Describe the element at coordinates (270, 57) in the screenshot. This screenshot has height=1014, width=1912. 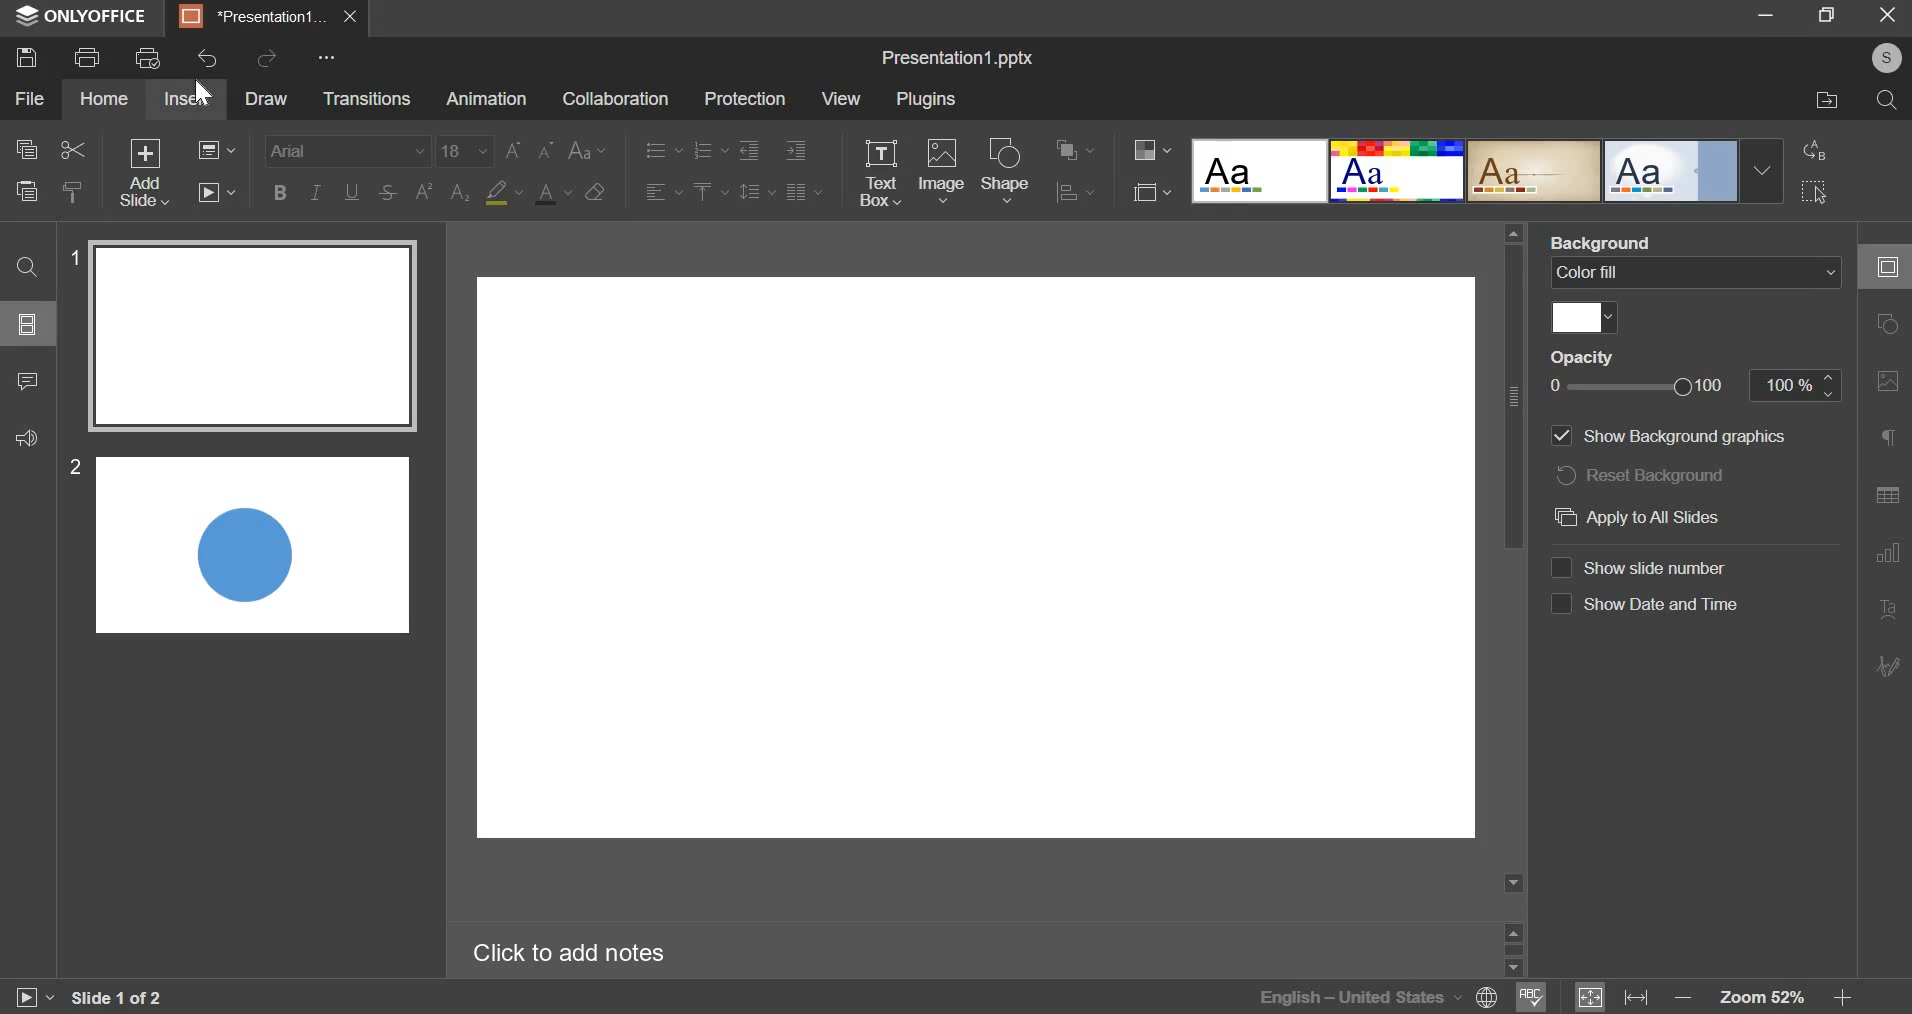
I see `redo` at that location.